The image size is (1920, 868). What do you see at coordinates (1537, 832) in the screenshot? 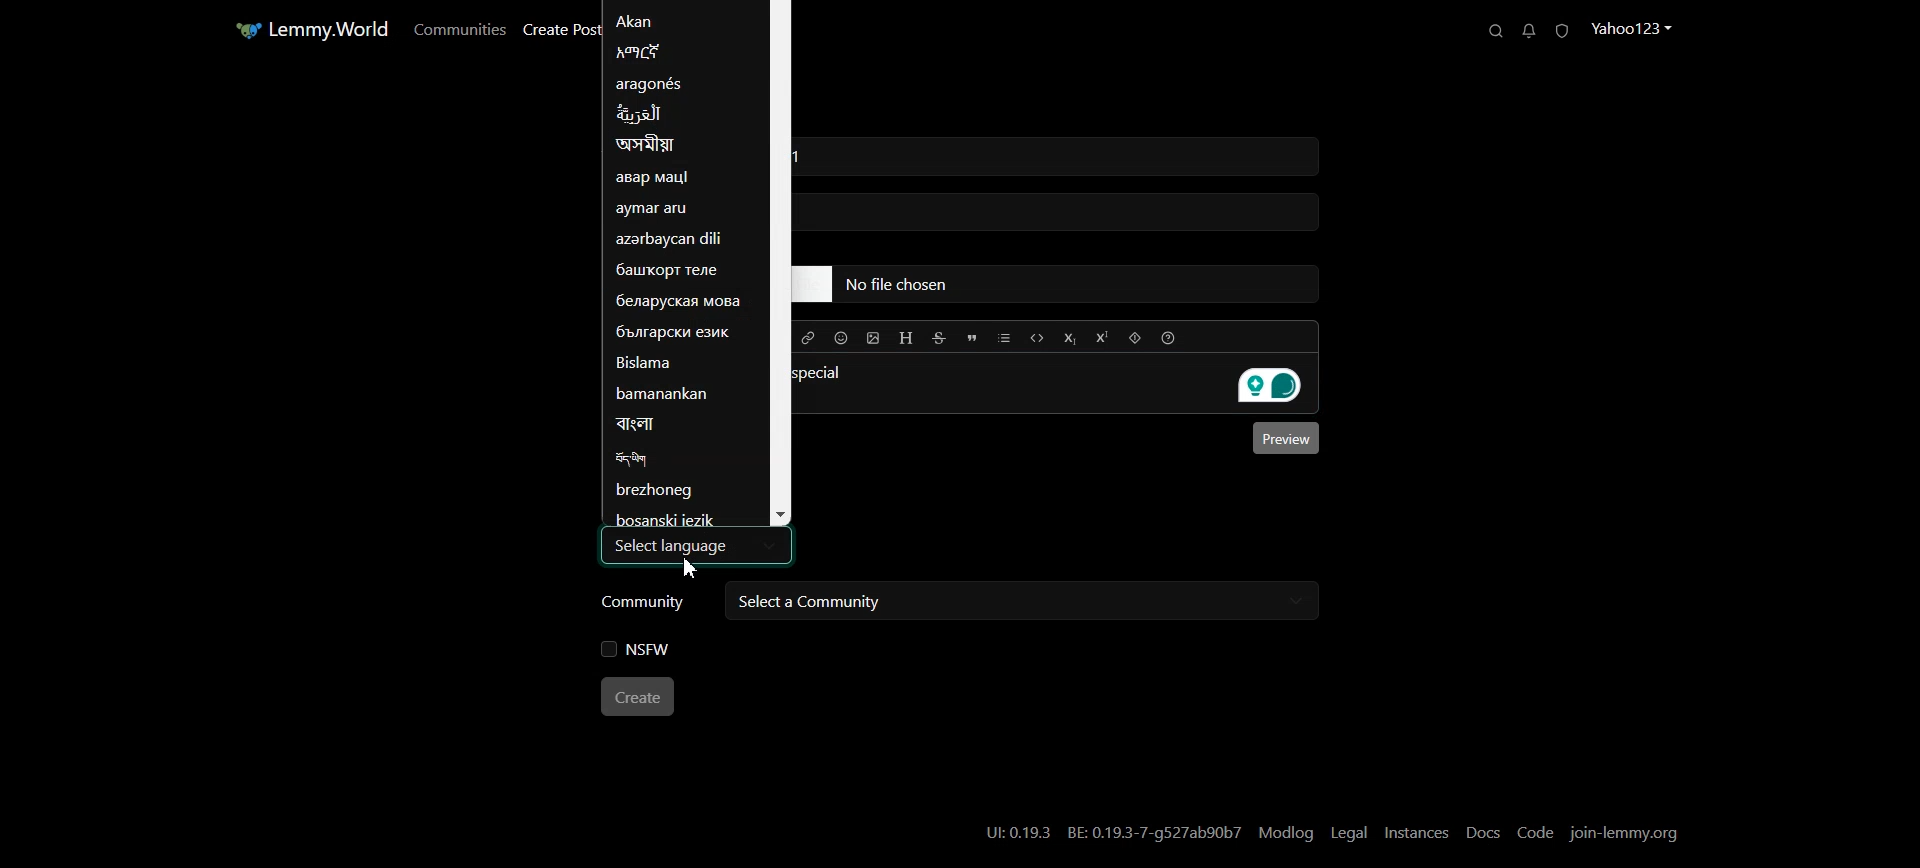
I see `Code` at bounding box center [1537, 832].